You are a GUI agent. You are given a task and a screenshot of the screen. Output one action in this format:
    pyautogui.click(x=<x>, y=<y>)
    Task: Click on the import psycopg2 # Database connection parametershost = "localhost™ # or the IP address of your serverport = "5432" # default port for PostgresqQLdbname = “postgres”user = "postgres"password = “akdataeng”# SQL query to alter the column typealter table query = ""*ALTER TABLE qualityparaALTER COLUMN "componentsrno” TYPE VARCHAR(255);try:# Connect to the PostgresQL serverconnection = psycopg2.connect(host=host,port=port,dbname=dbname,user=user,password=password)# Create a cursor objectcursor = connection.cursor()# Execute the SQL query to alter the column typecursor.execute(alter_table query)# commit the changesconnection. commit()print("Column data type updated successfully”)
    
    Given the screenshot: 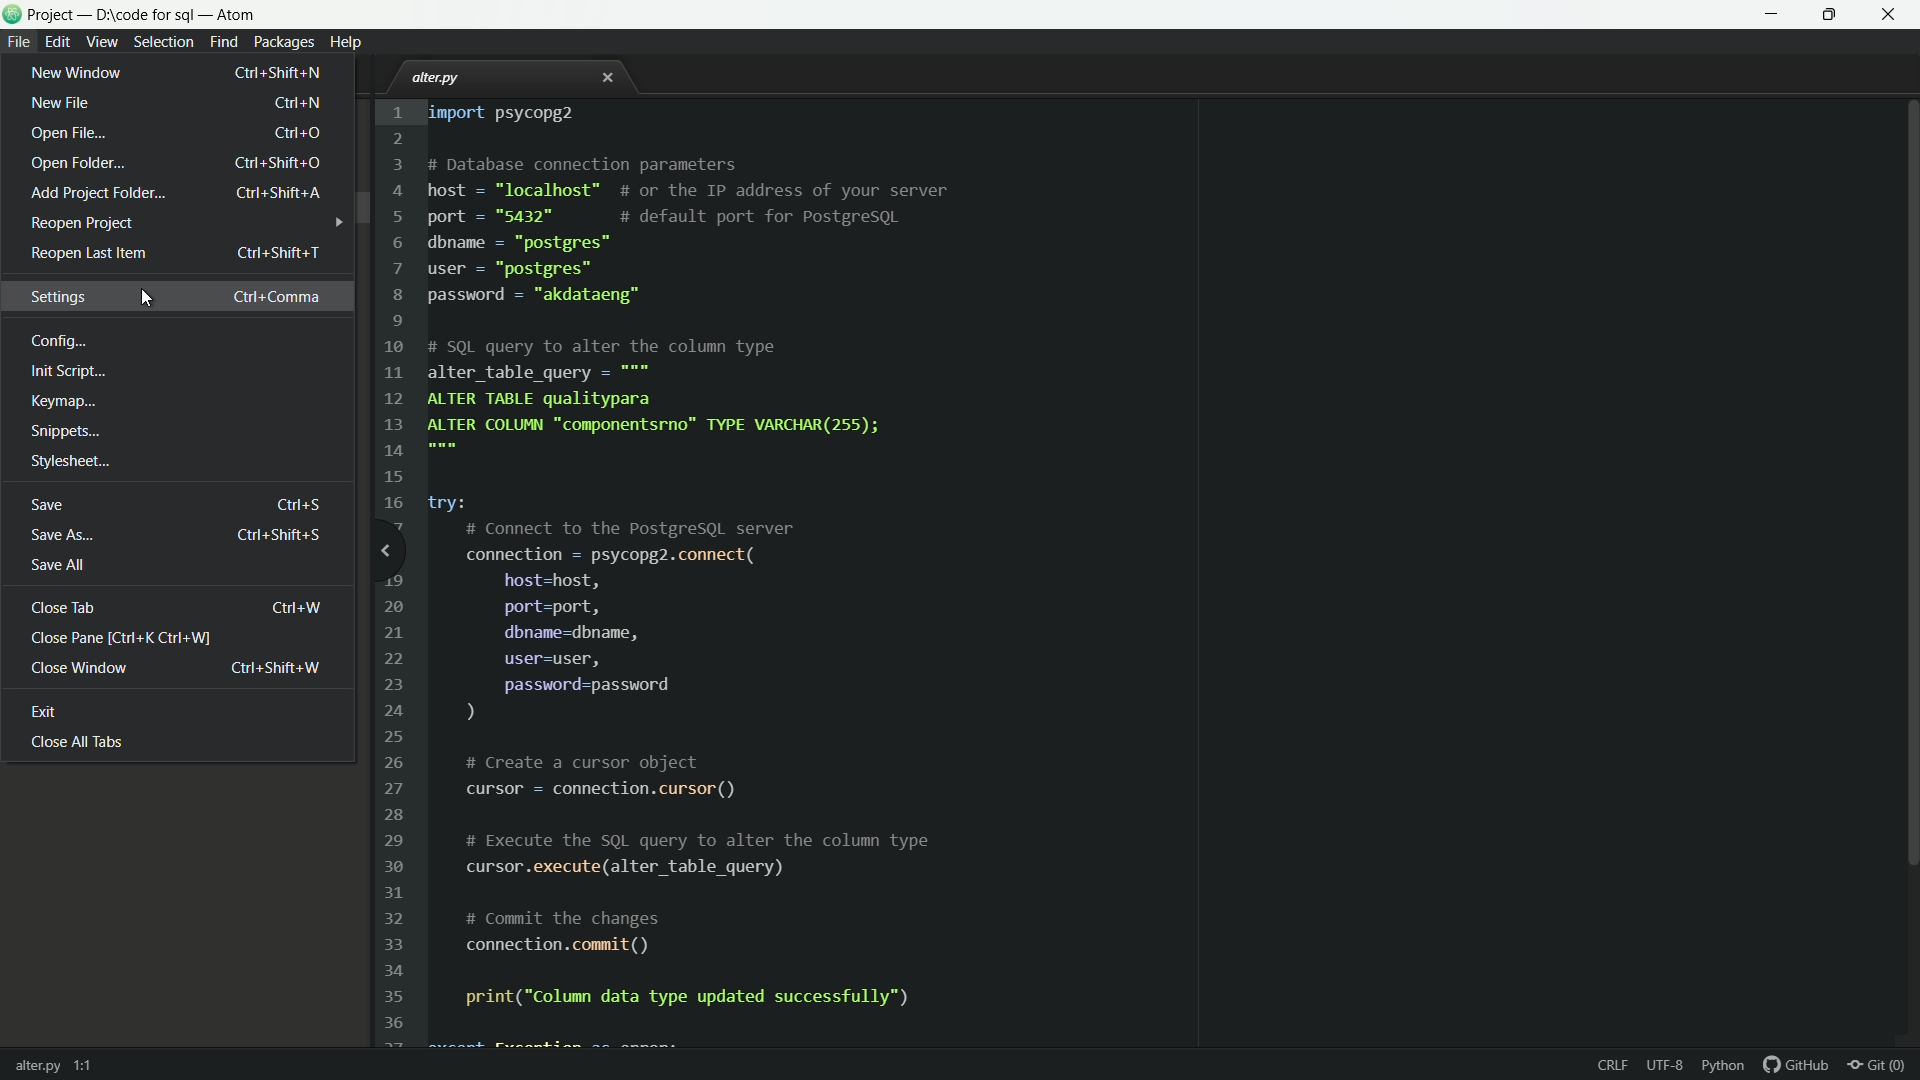 What is the action you would take?
    pyautogui.click(x=703, y=561)
    